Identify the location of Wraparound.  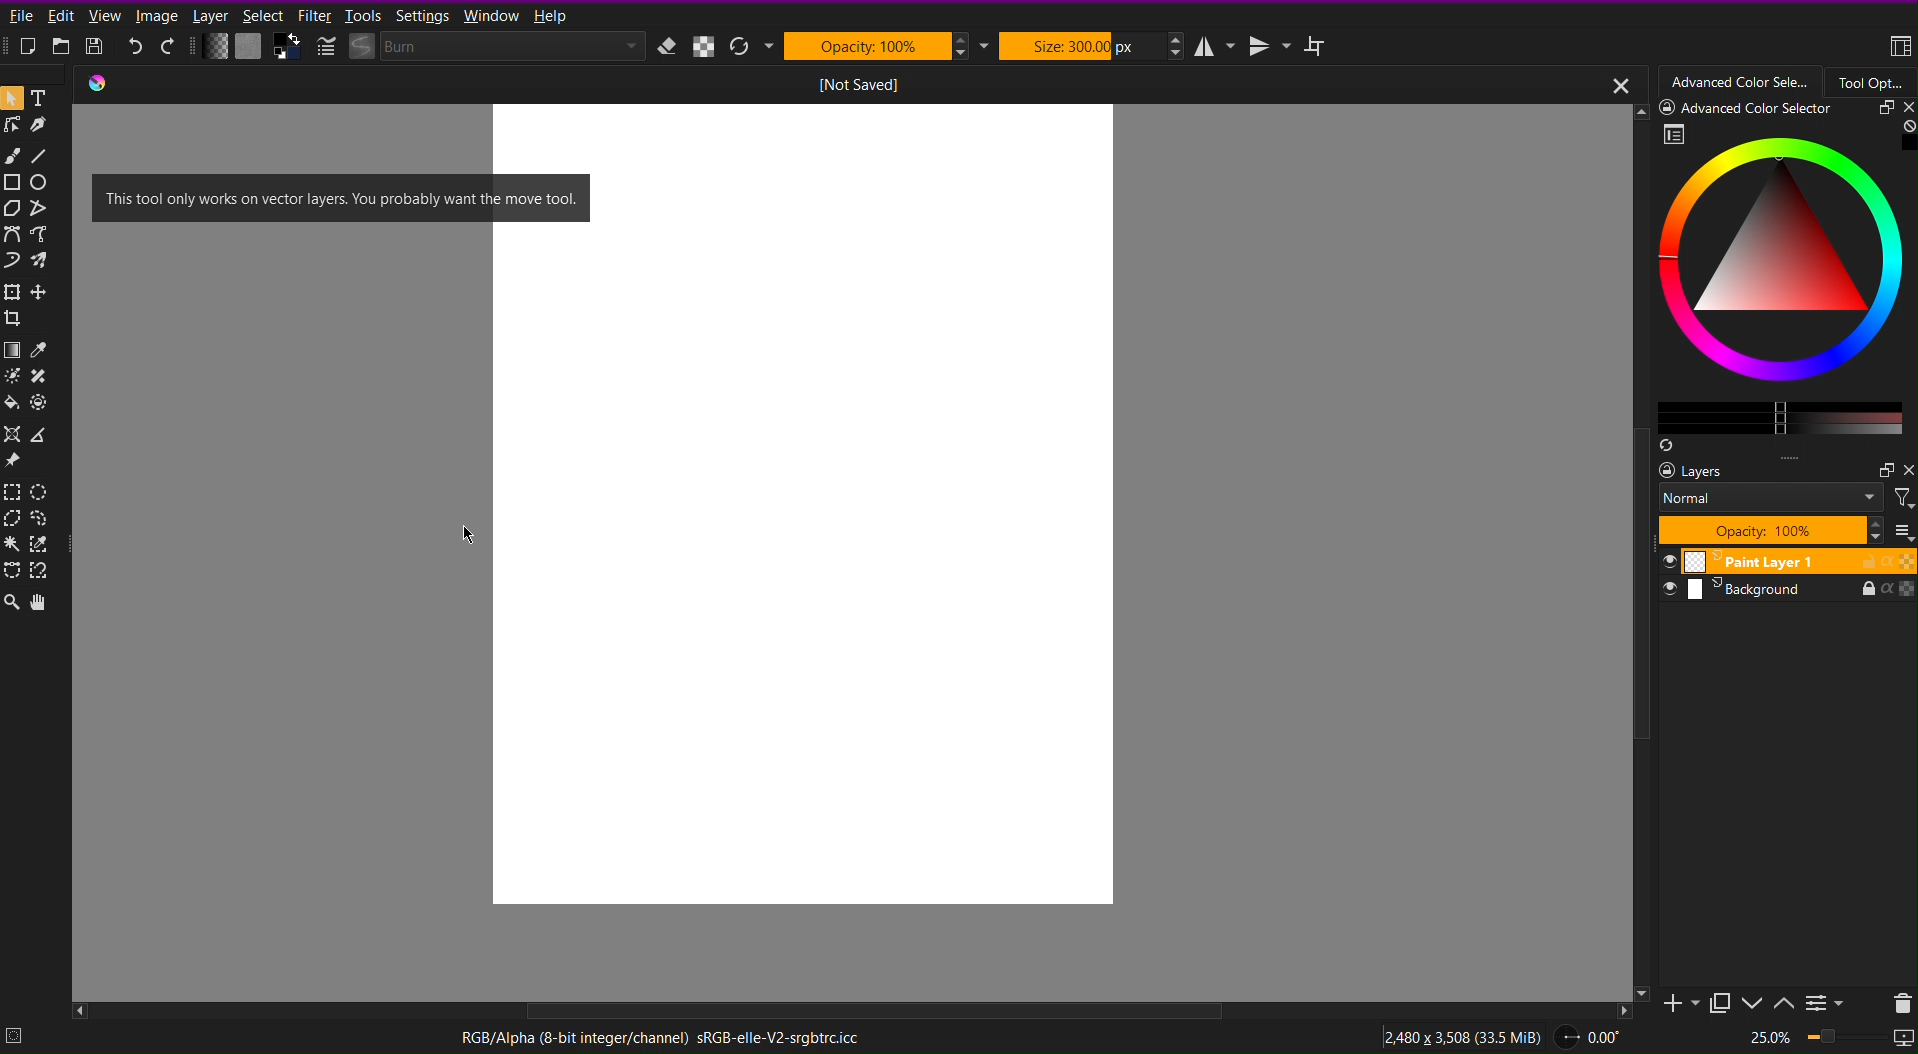
(1317, 45).